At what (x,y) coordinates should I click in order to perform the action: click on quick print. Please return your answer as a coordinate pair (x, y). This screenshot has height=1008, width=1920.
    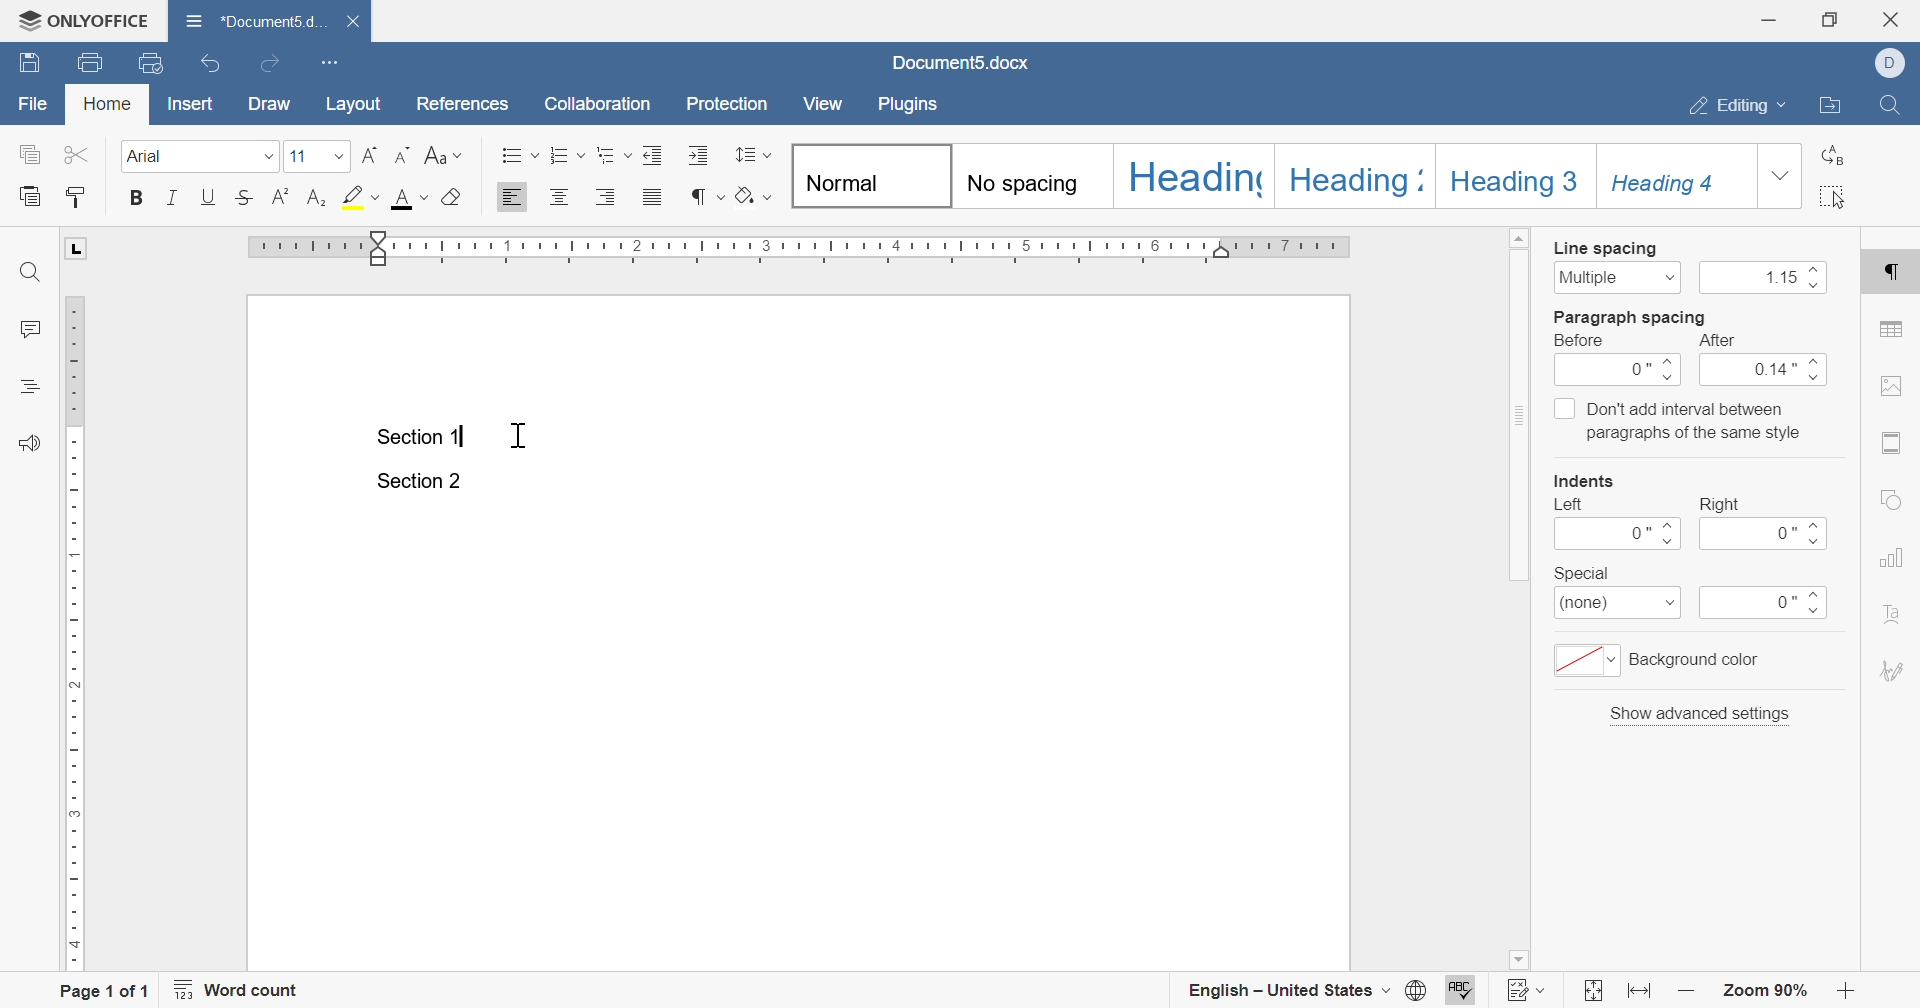
    Looking at the image, I should click on (154, 62).